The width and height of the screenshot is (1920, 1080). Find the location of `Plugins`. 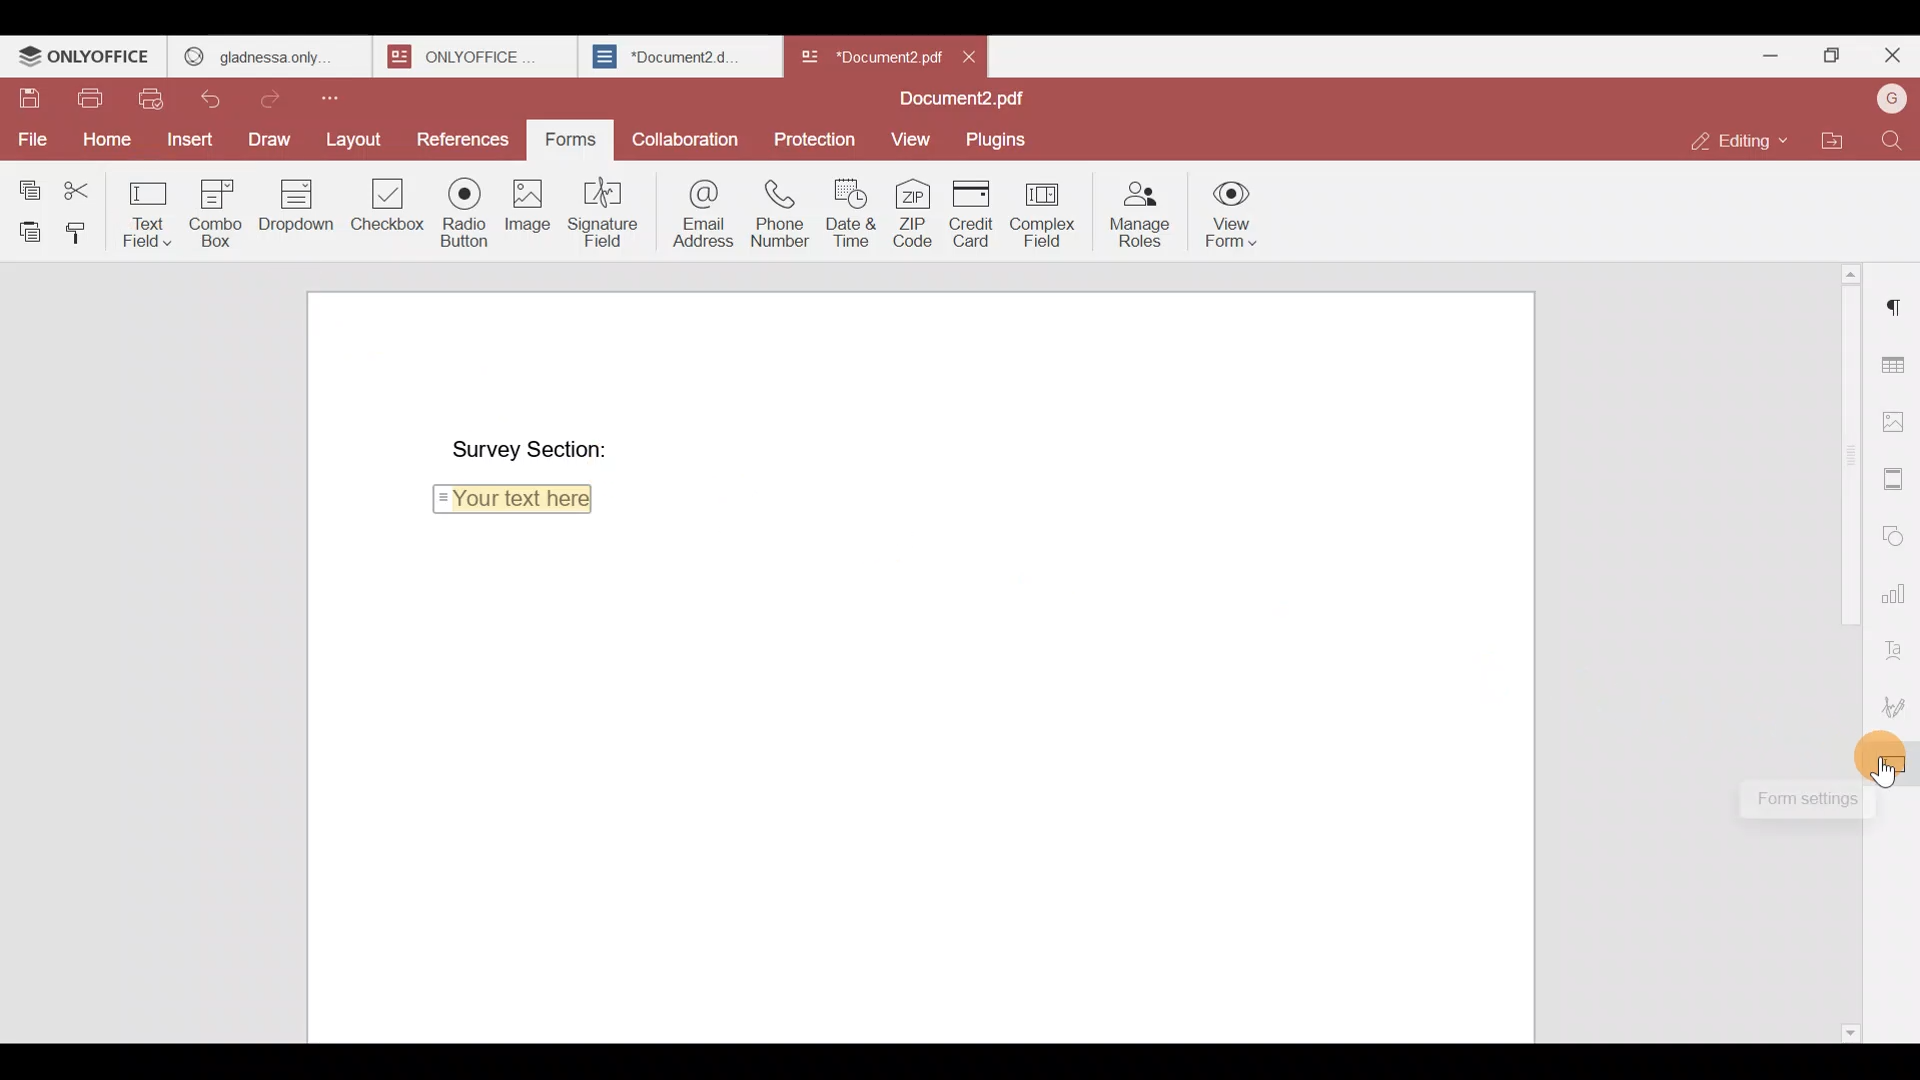

Plugins is located at coordinates (997, 138).